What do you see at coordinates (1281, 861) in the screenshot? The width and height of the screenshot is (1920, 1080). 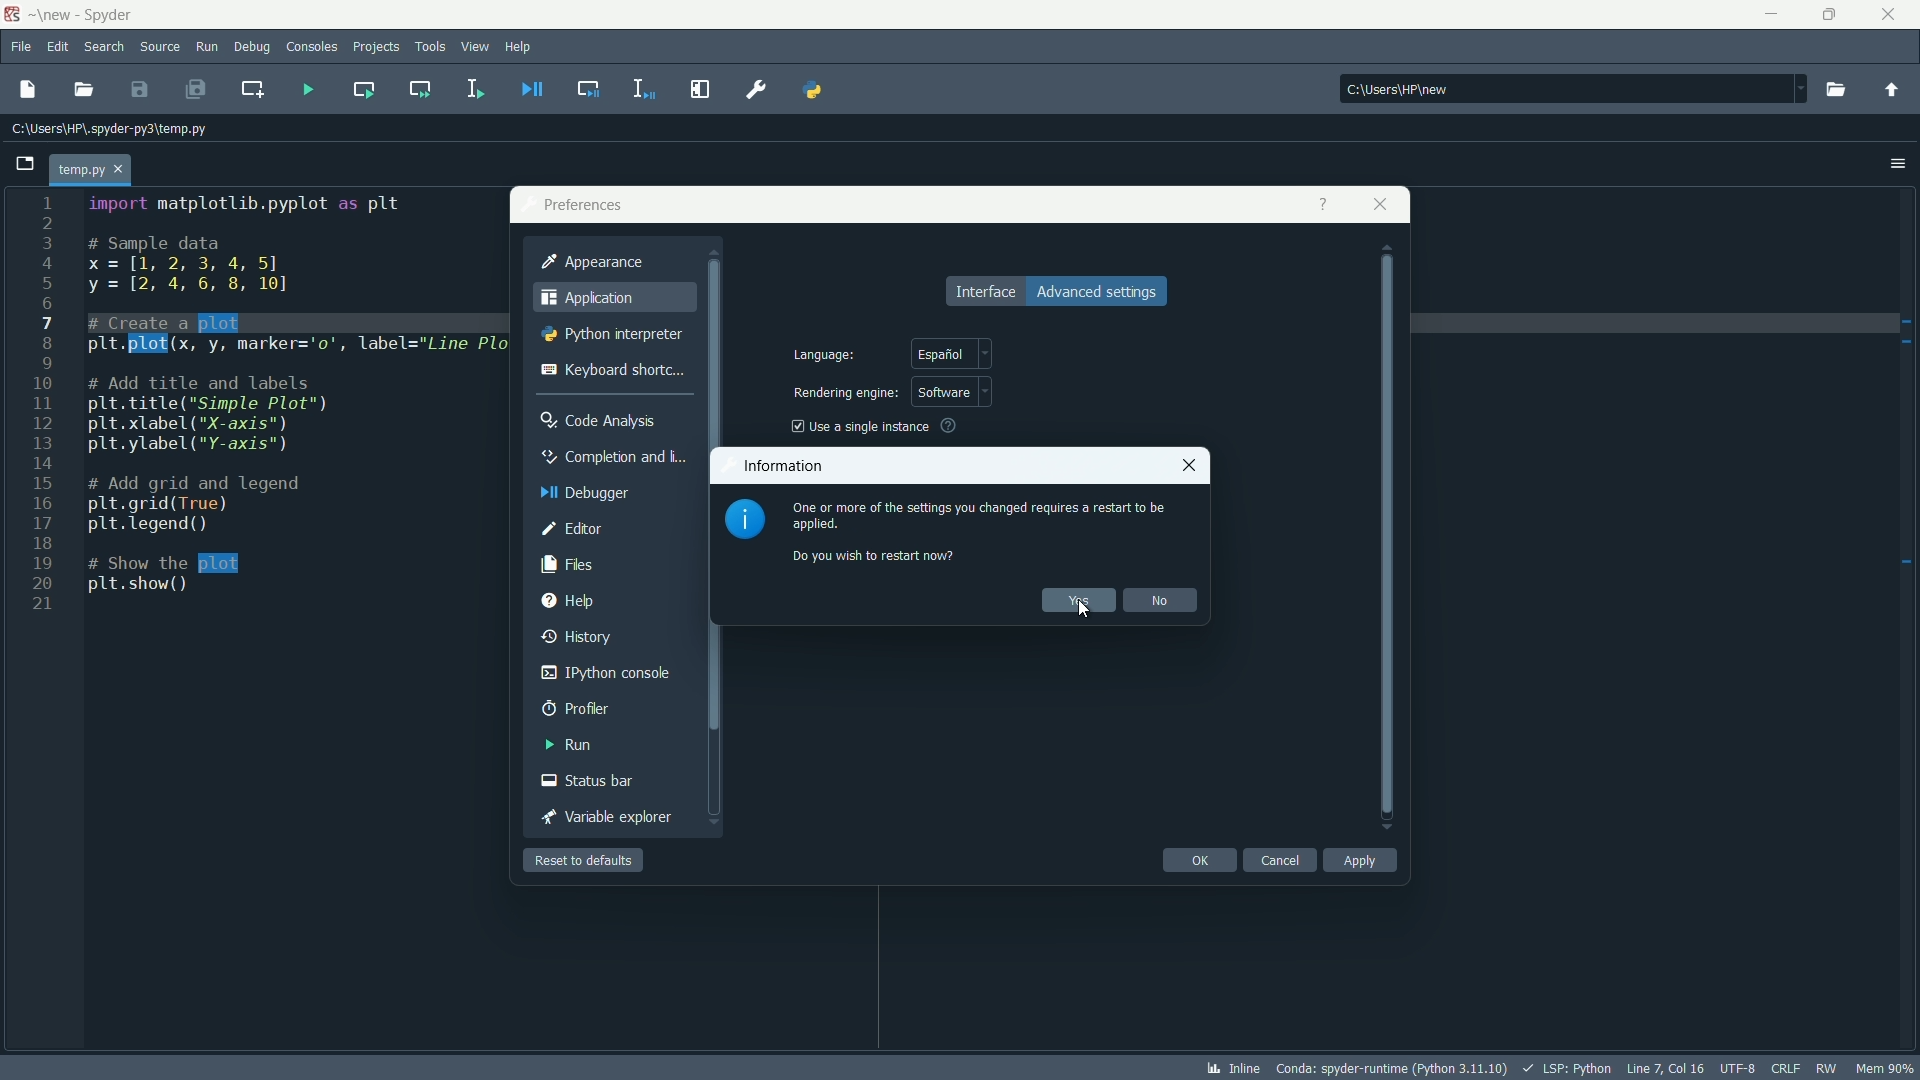 I see `cancel` at bounding box center [1281, 861].